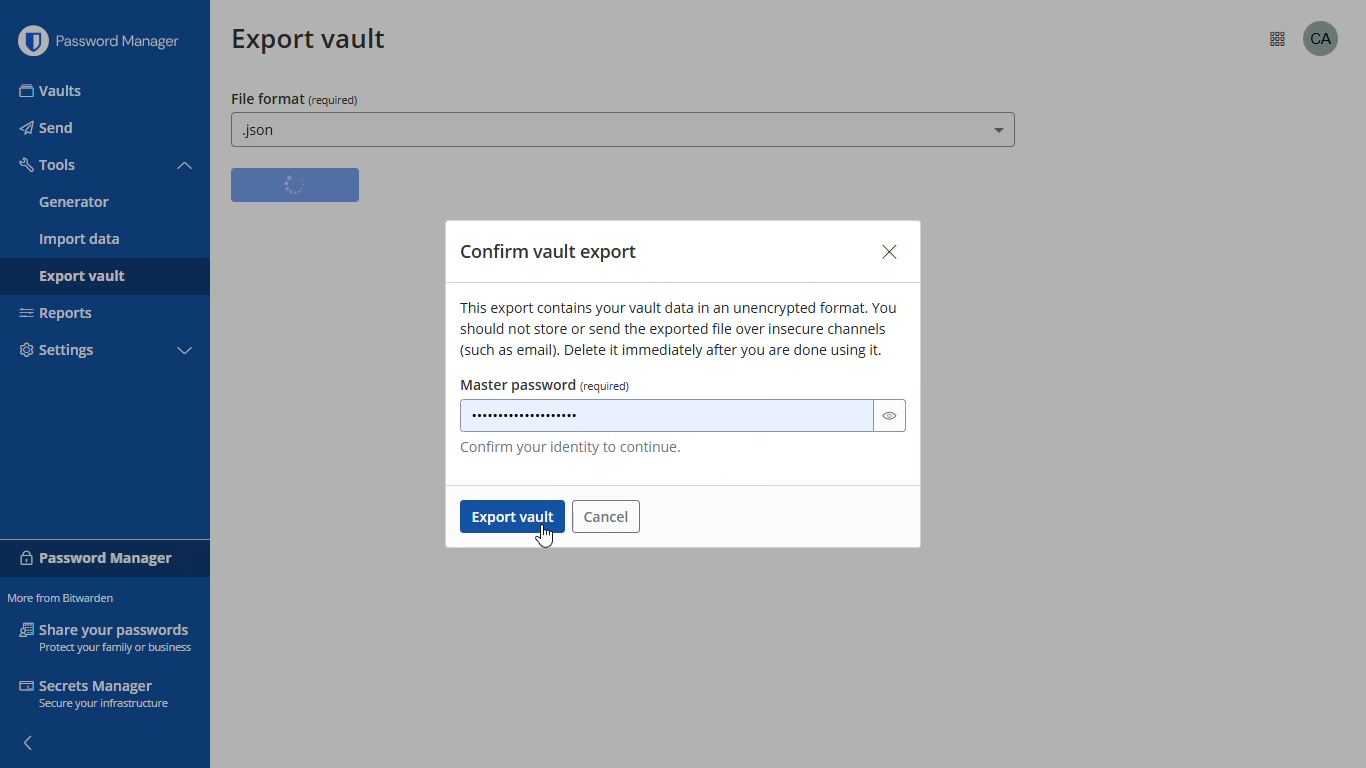 The width and height of the screenshot is (1366, 768). I want to click on export vault, so click(80, 278).